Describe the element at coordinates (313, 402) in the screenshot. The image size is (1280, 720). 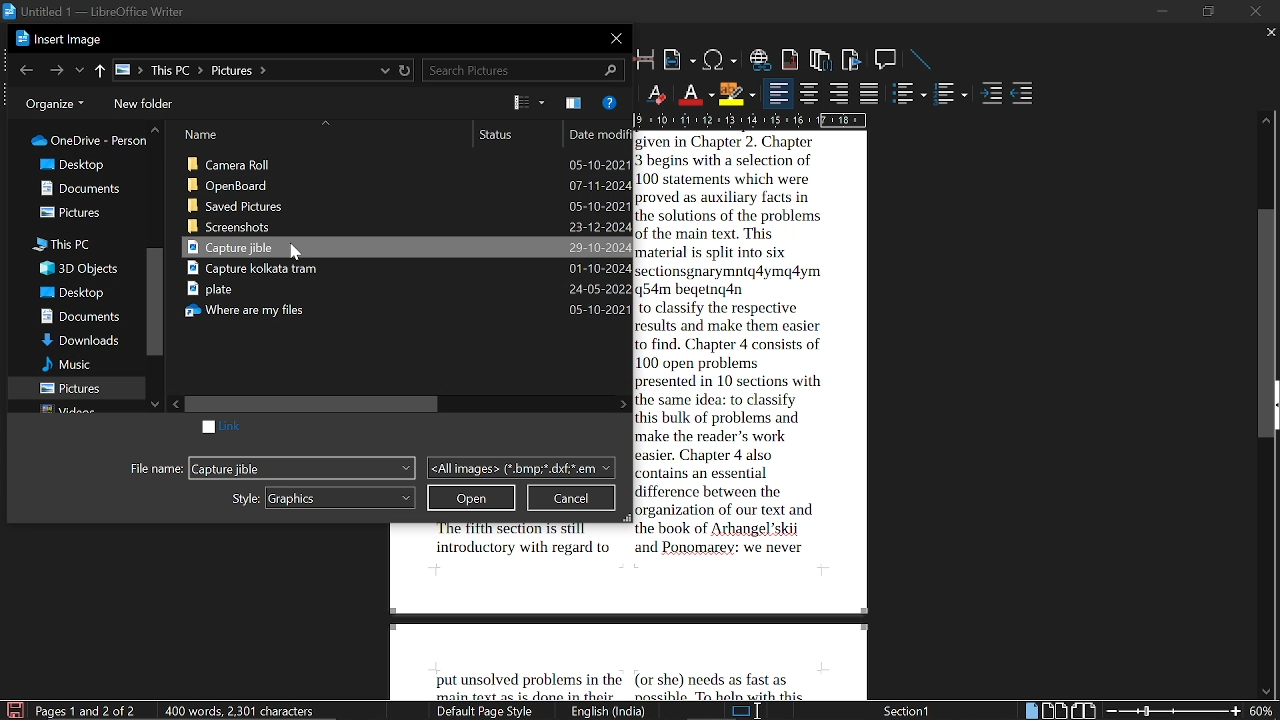
I see `horizontal scrollbar` at that location.